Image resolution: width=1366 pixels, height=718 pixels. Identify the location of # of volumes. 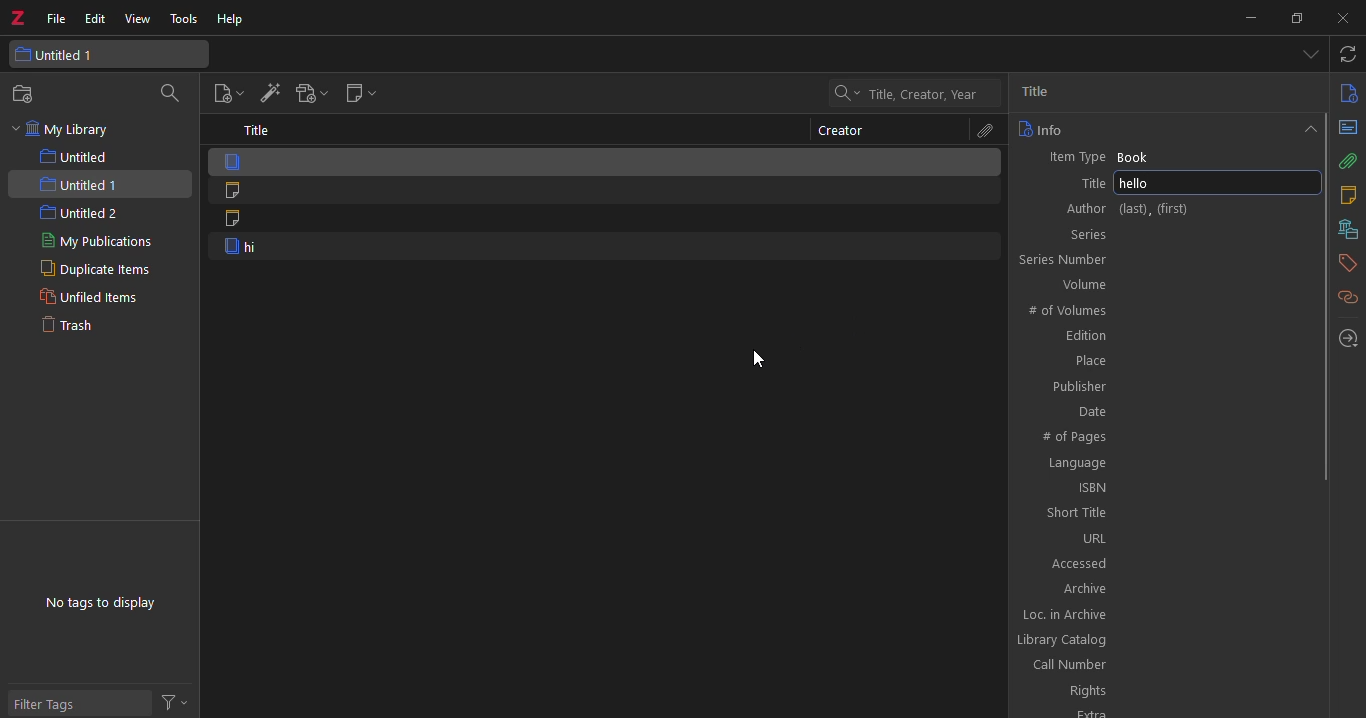
(1167, 309).